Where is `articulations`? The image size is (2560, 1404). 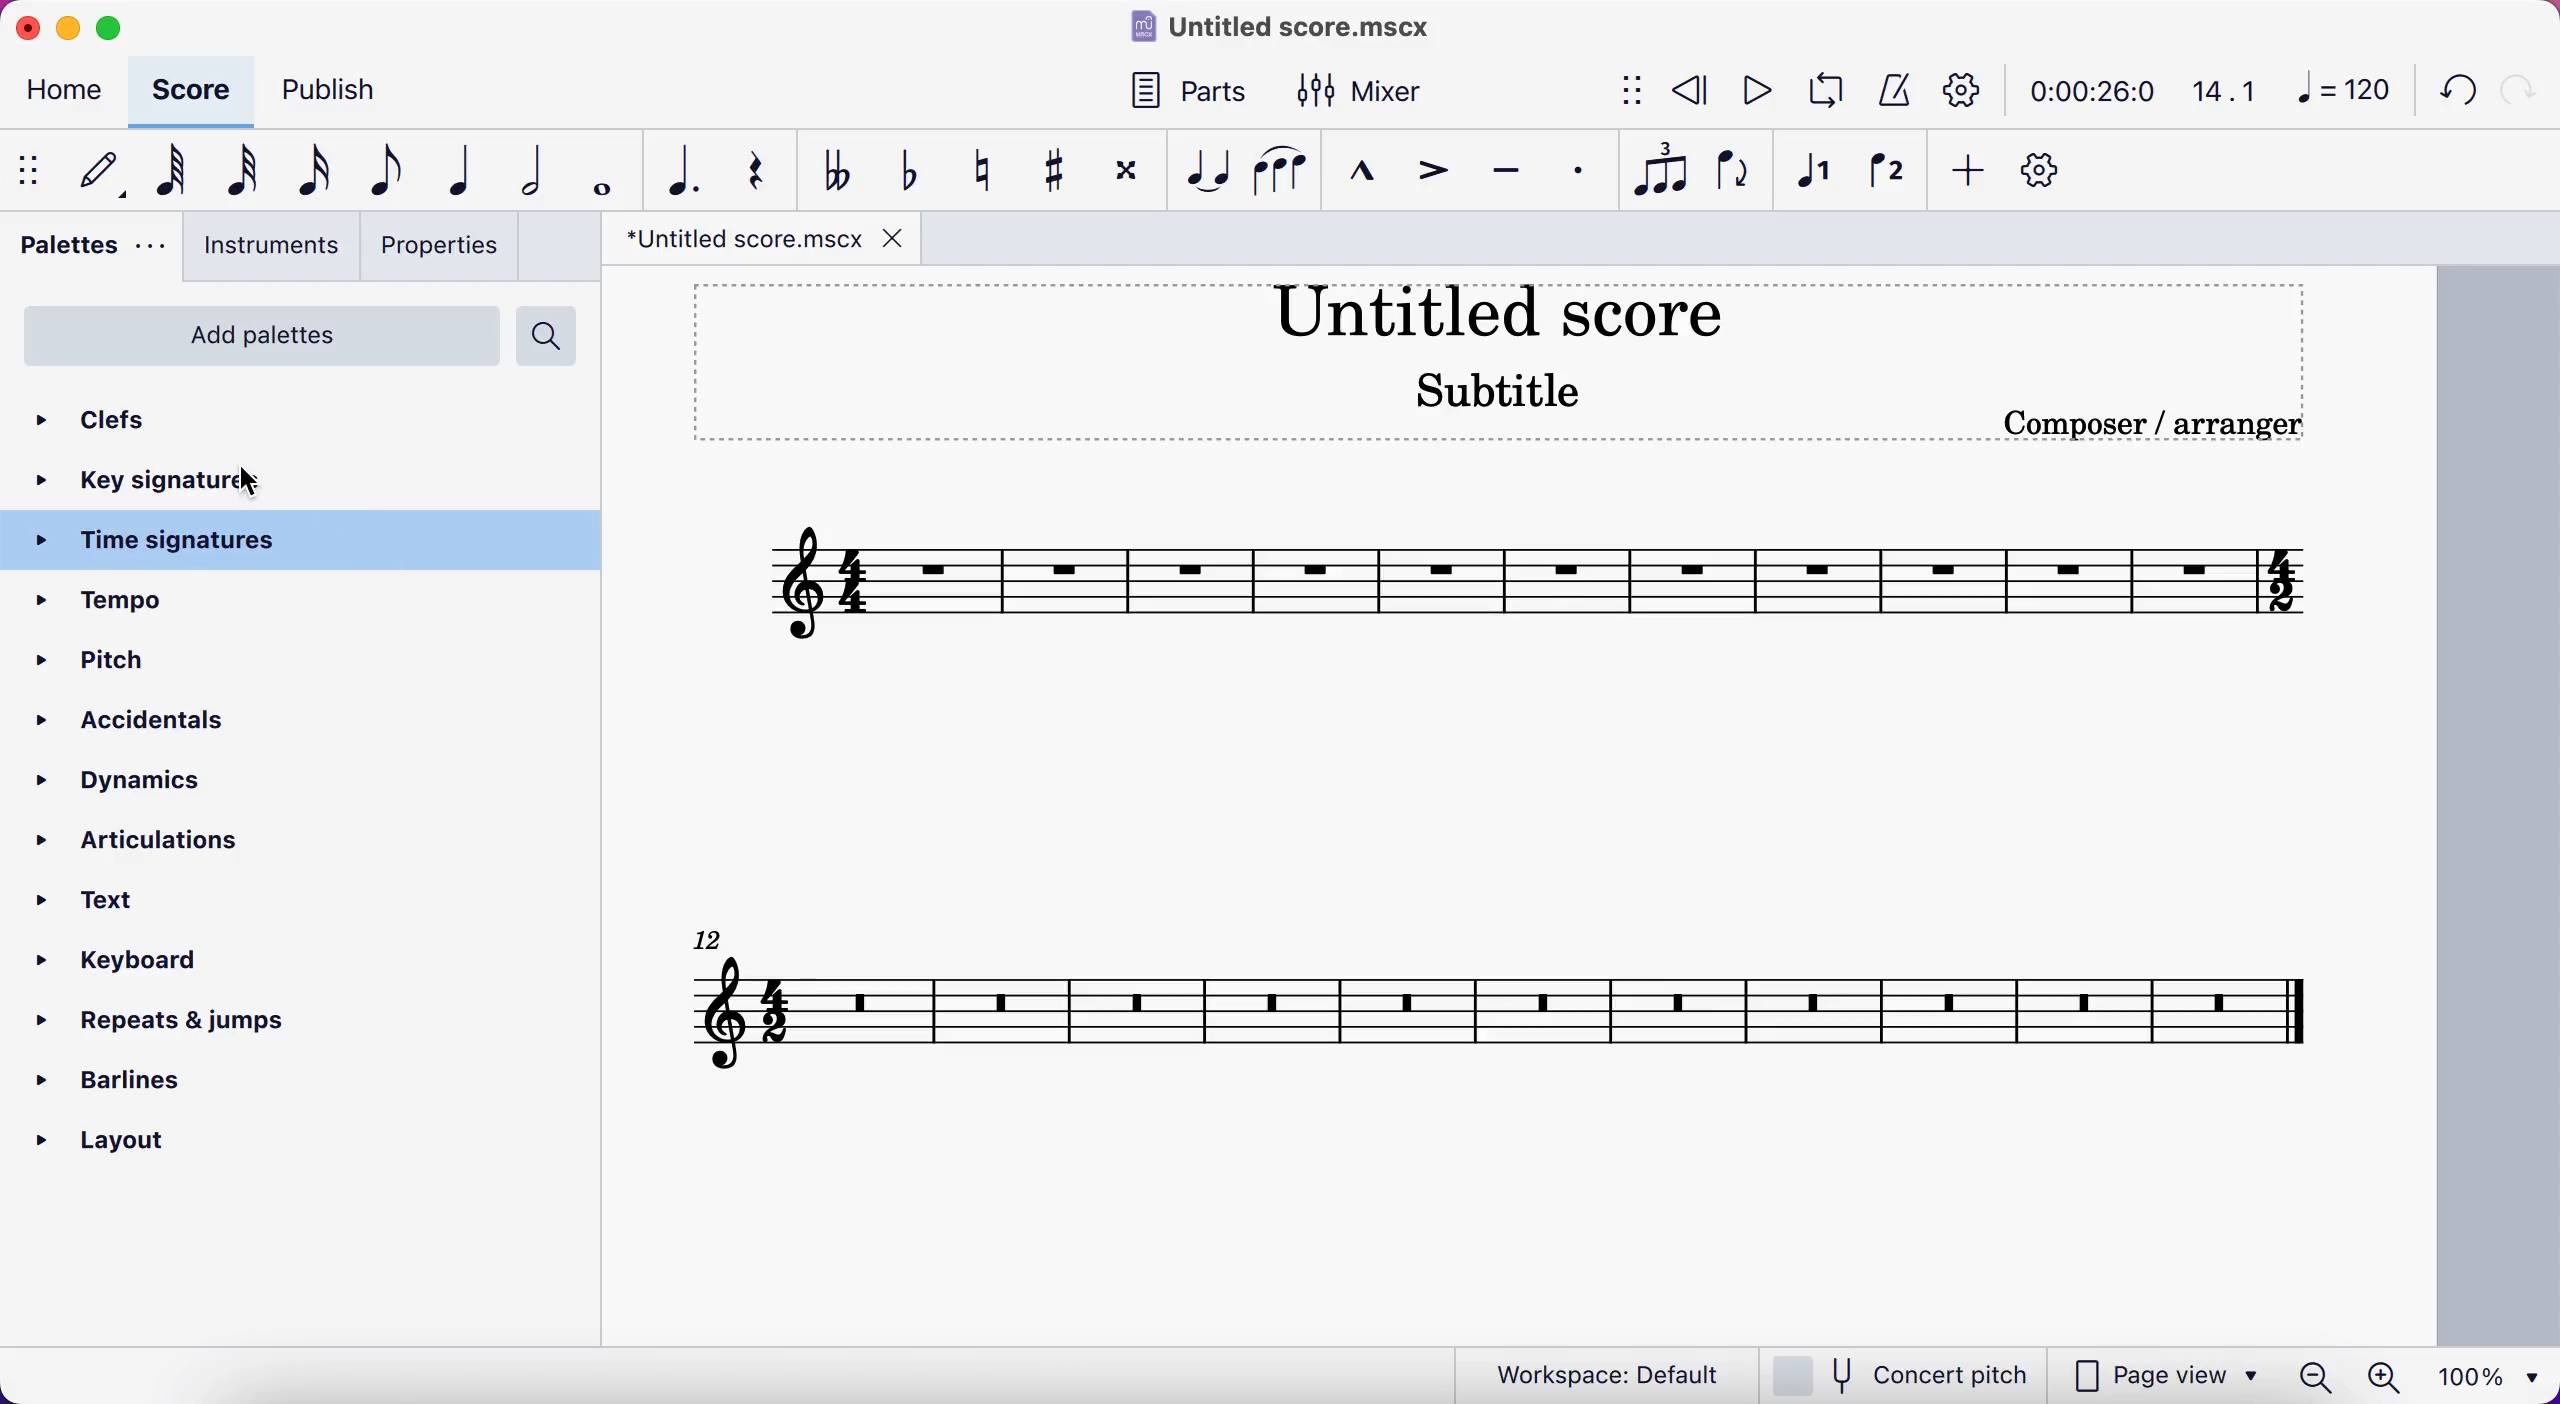 articulations is located at coordinates (146, 833).